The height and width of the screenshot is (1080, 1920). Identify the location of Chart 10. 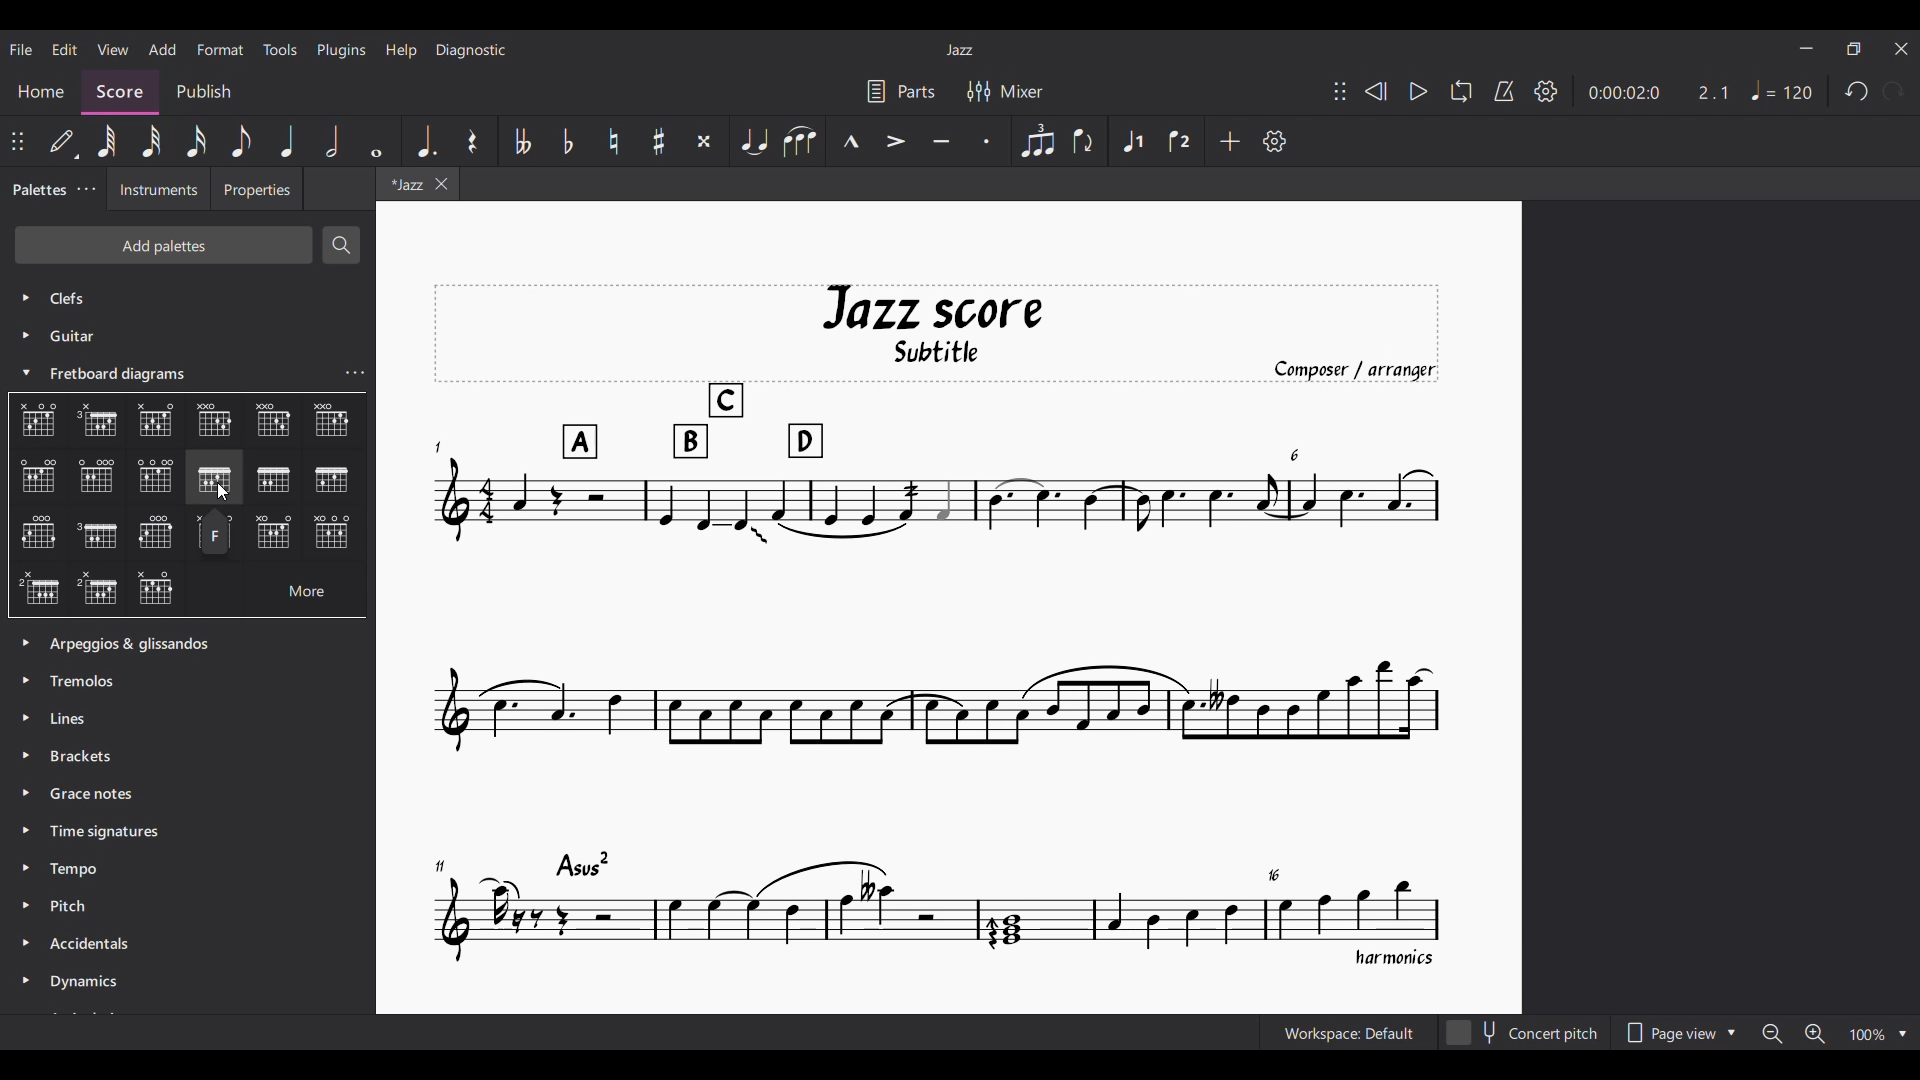
(276, 479).